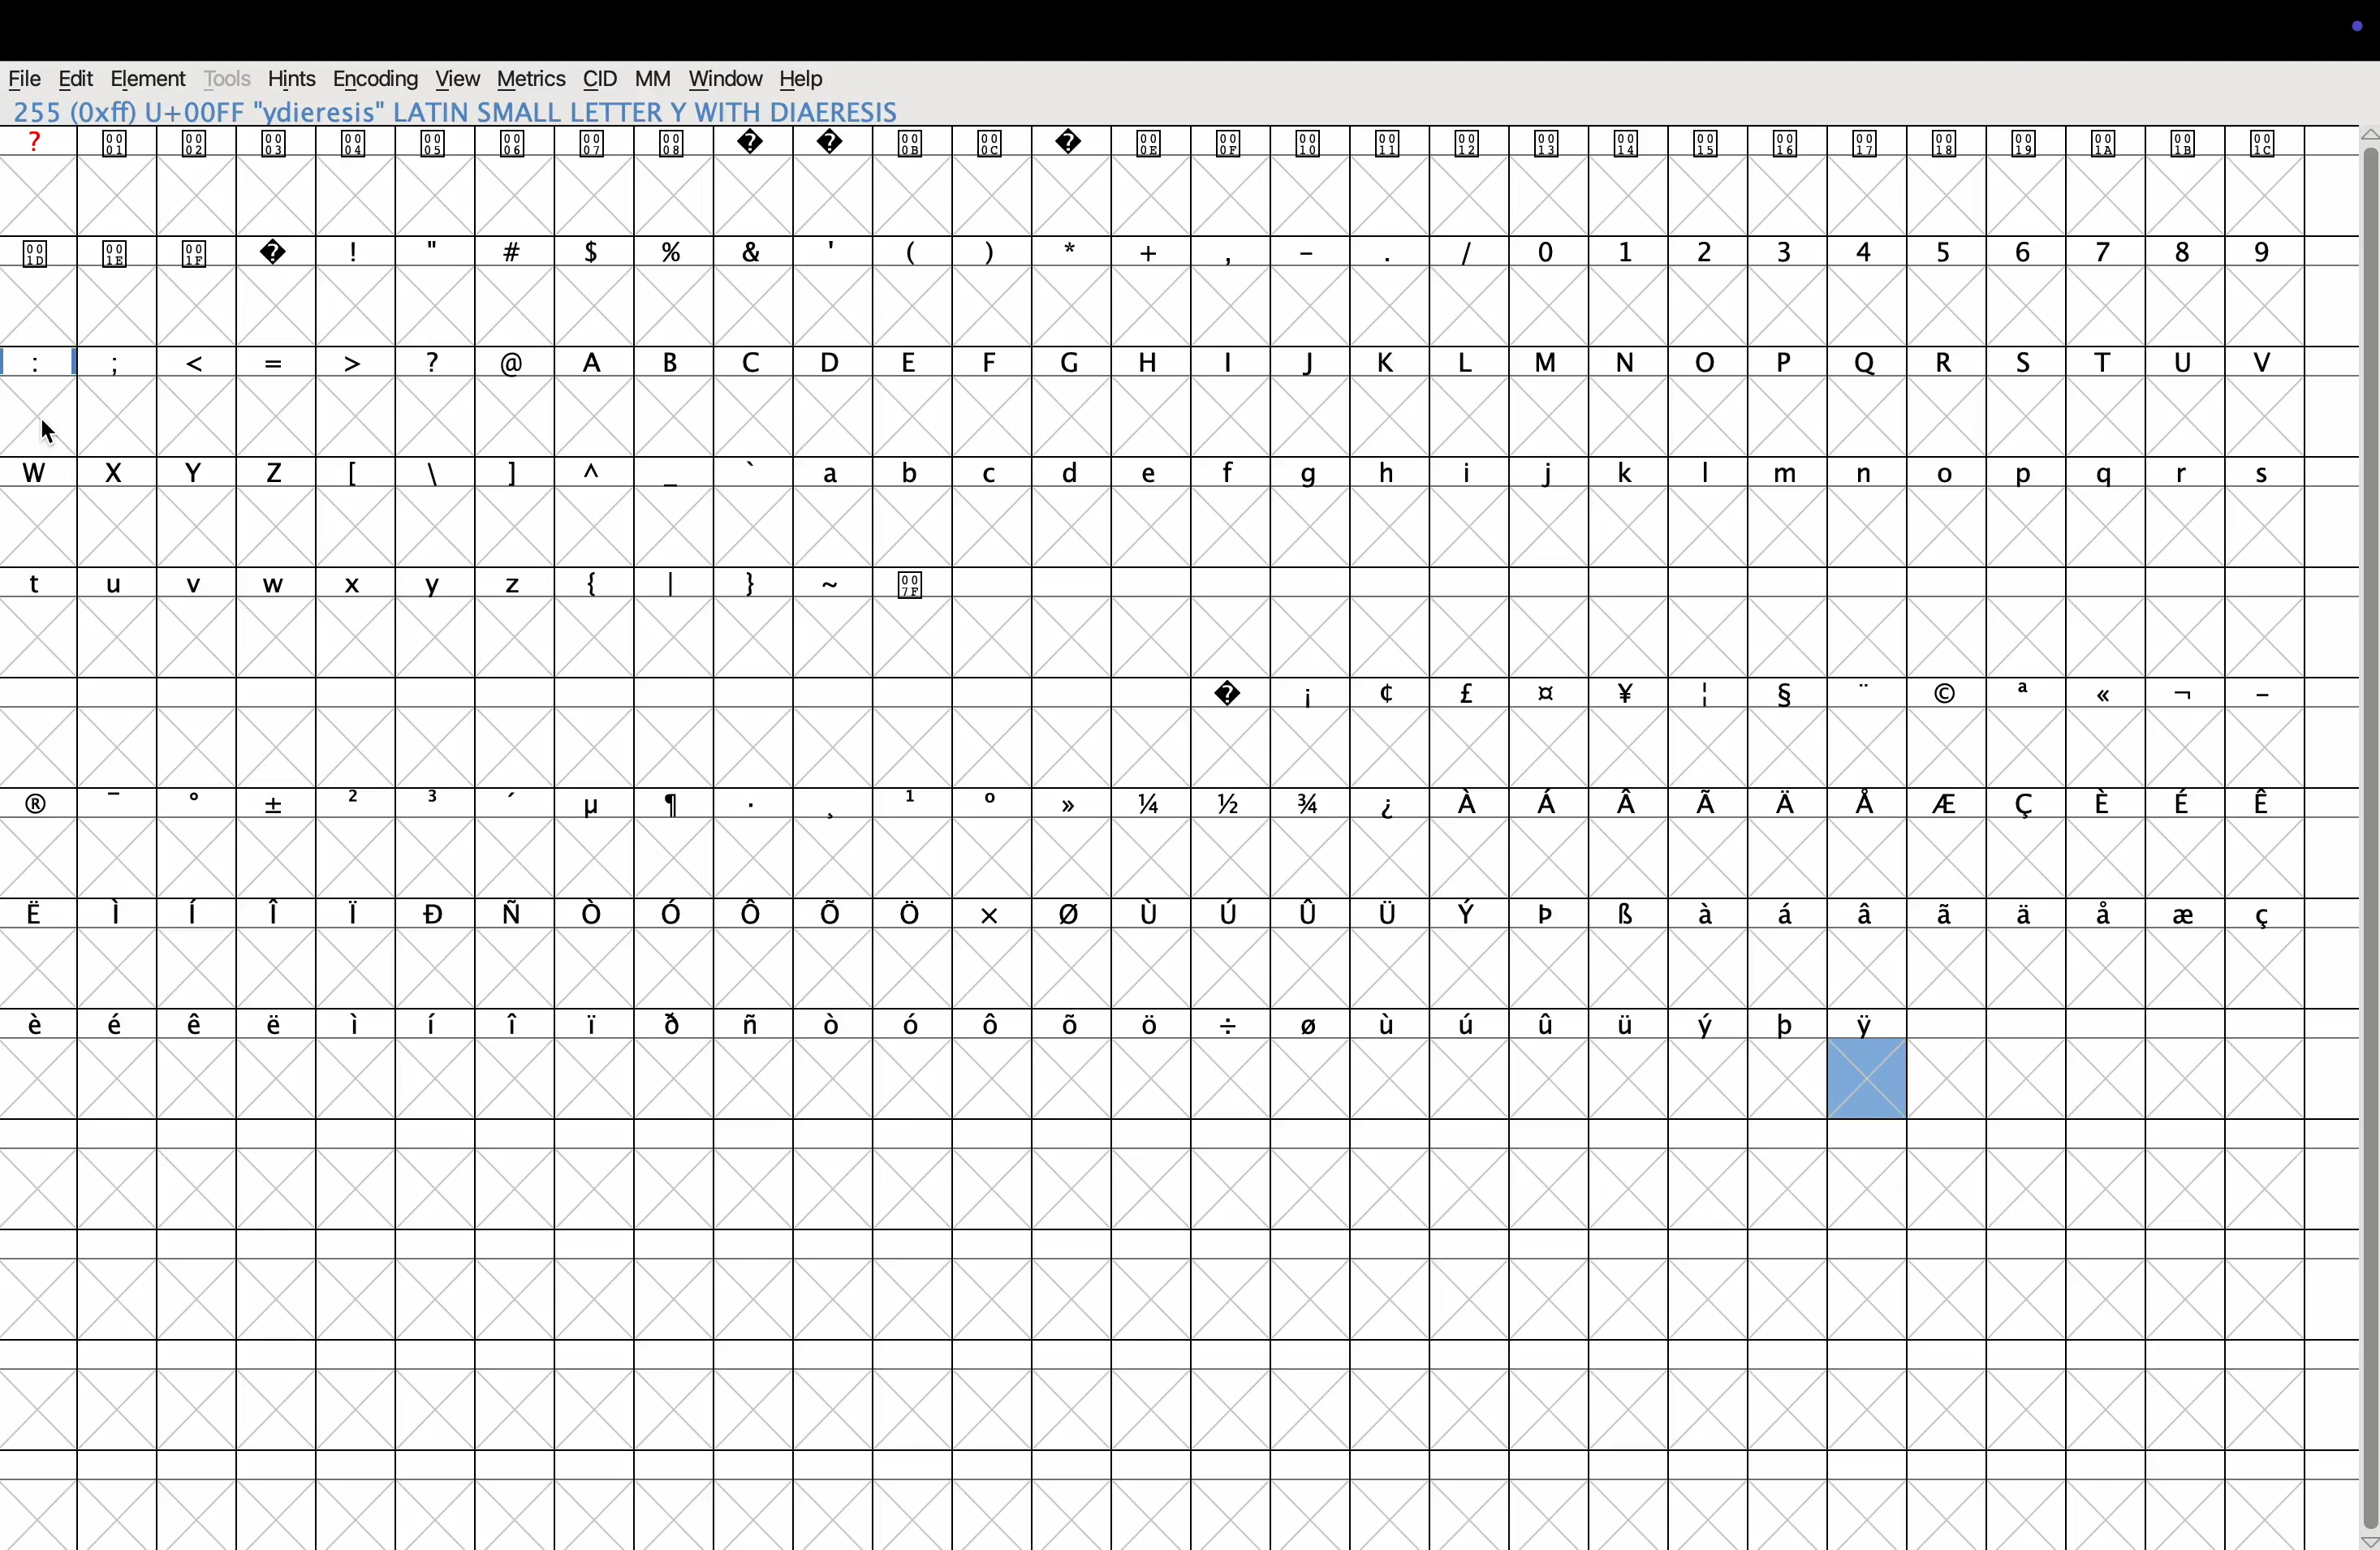 This screenshot has height=1550, width=2380. I want to click on n, so click(1870, 515).